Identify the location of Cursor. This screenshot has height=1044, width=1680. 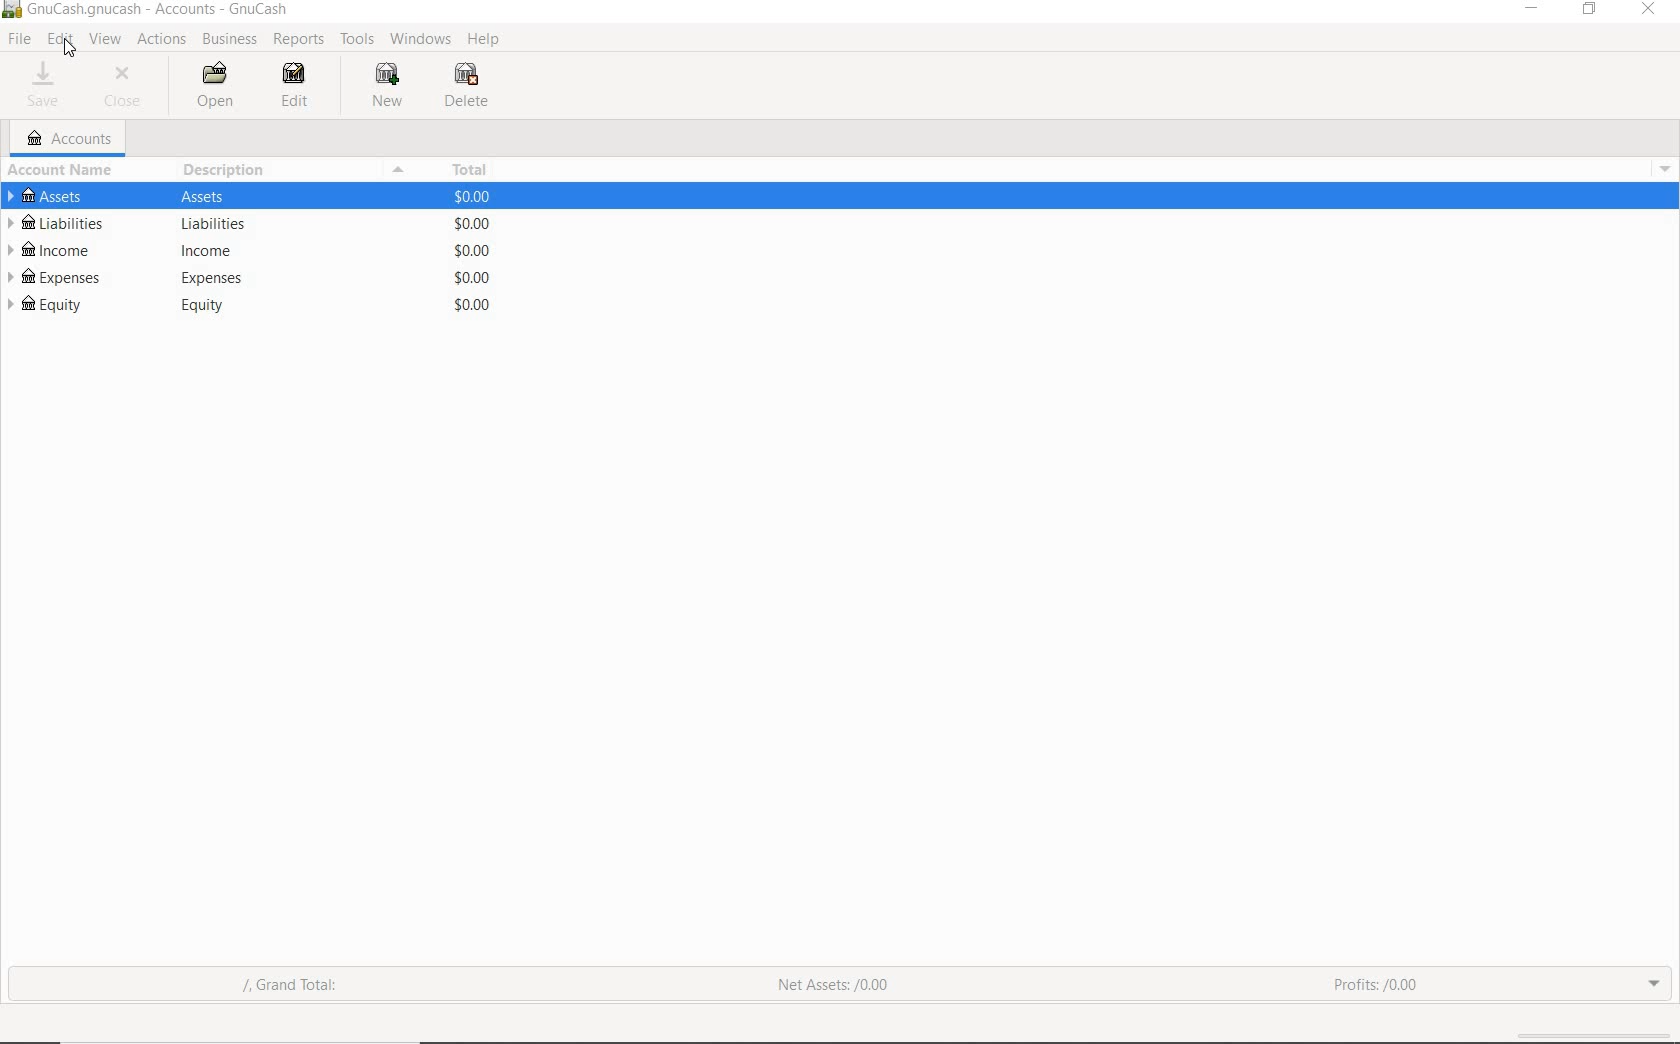
(71, 48).